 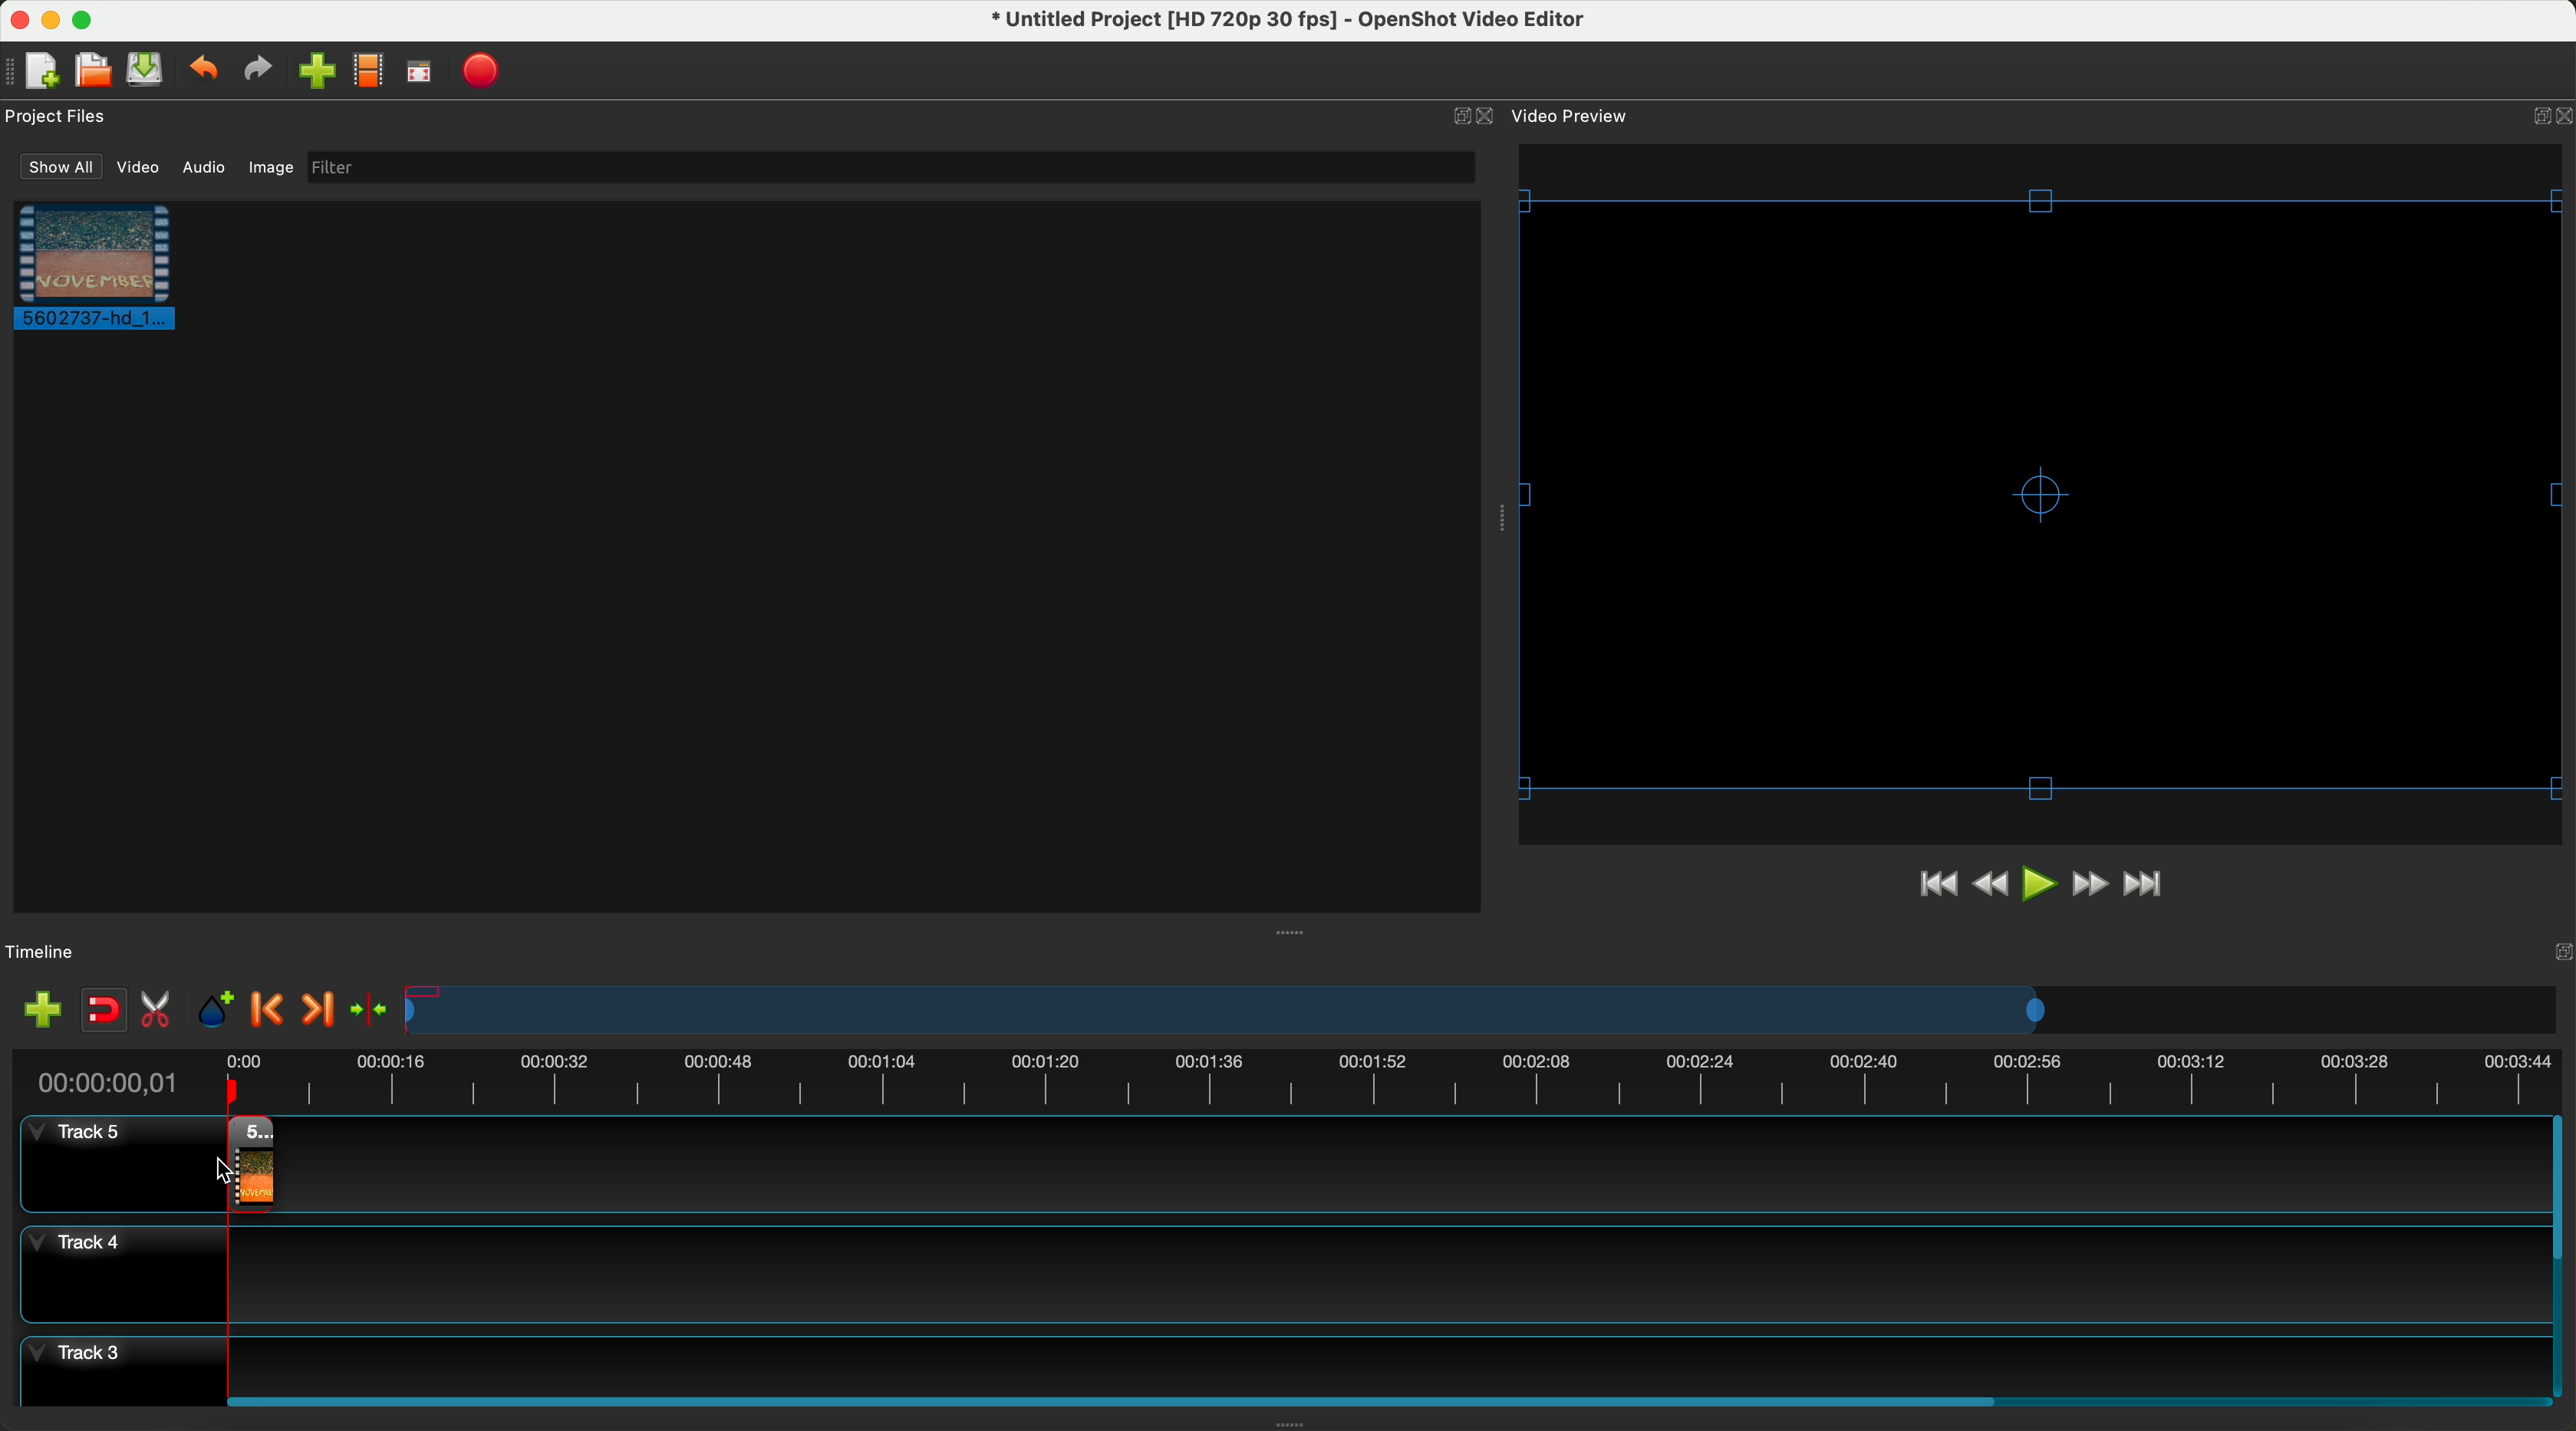 I want to click on audio, so click(x=204, y=168).